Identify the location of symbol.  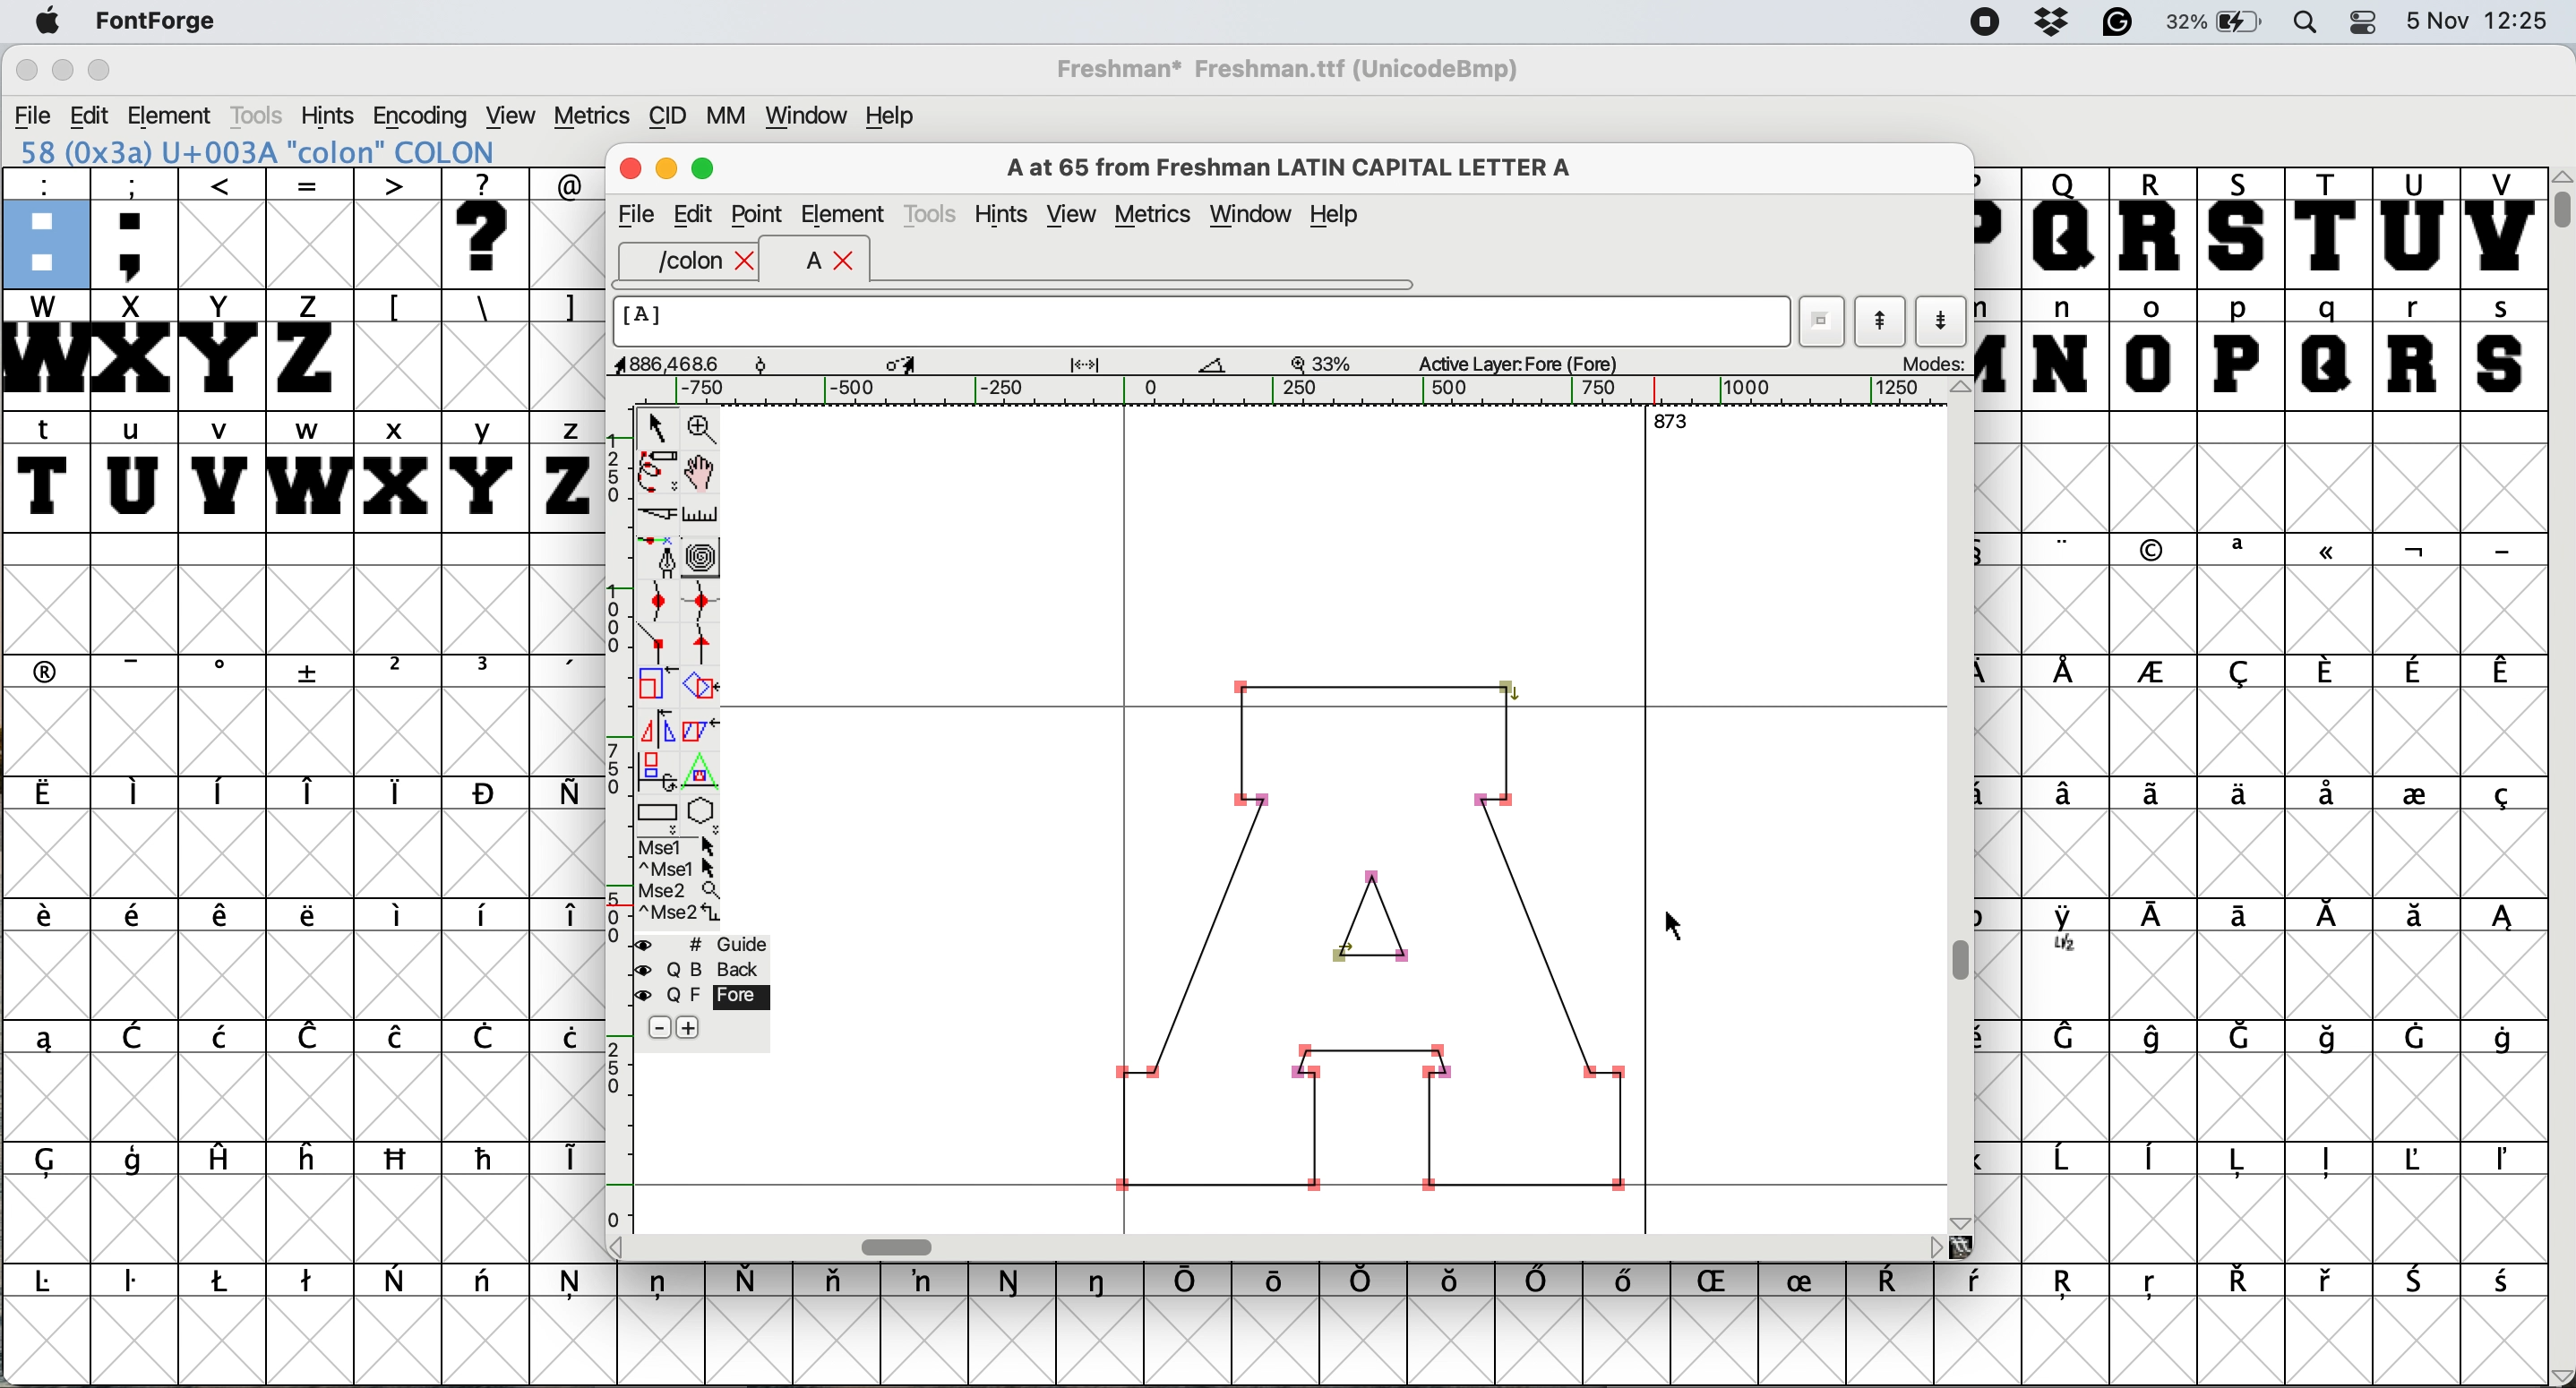
(2068, 796).